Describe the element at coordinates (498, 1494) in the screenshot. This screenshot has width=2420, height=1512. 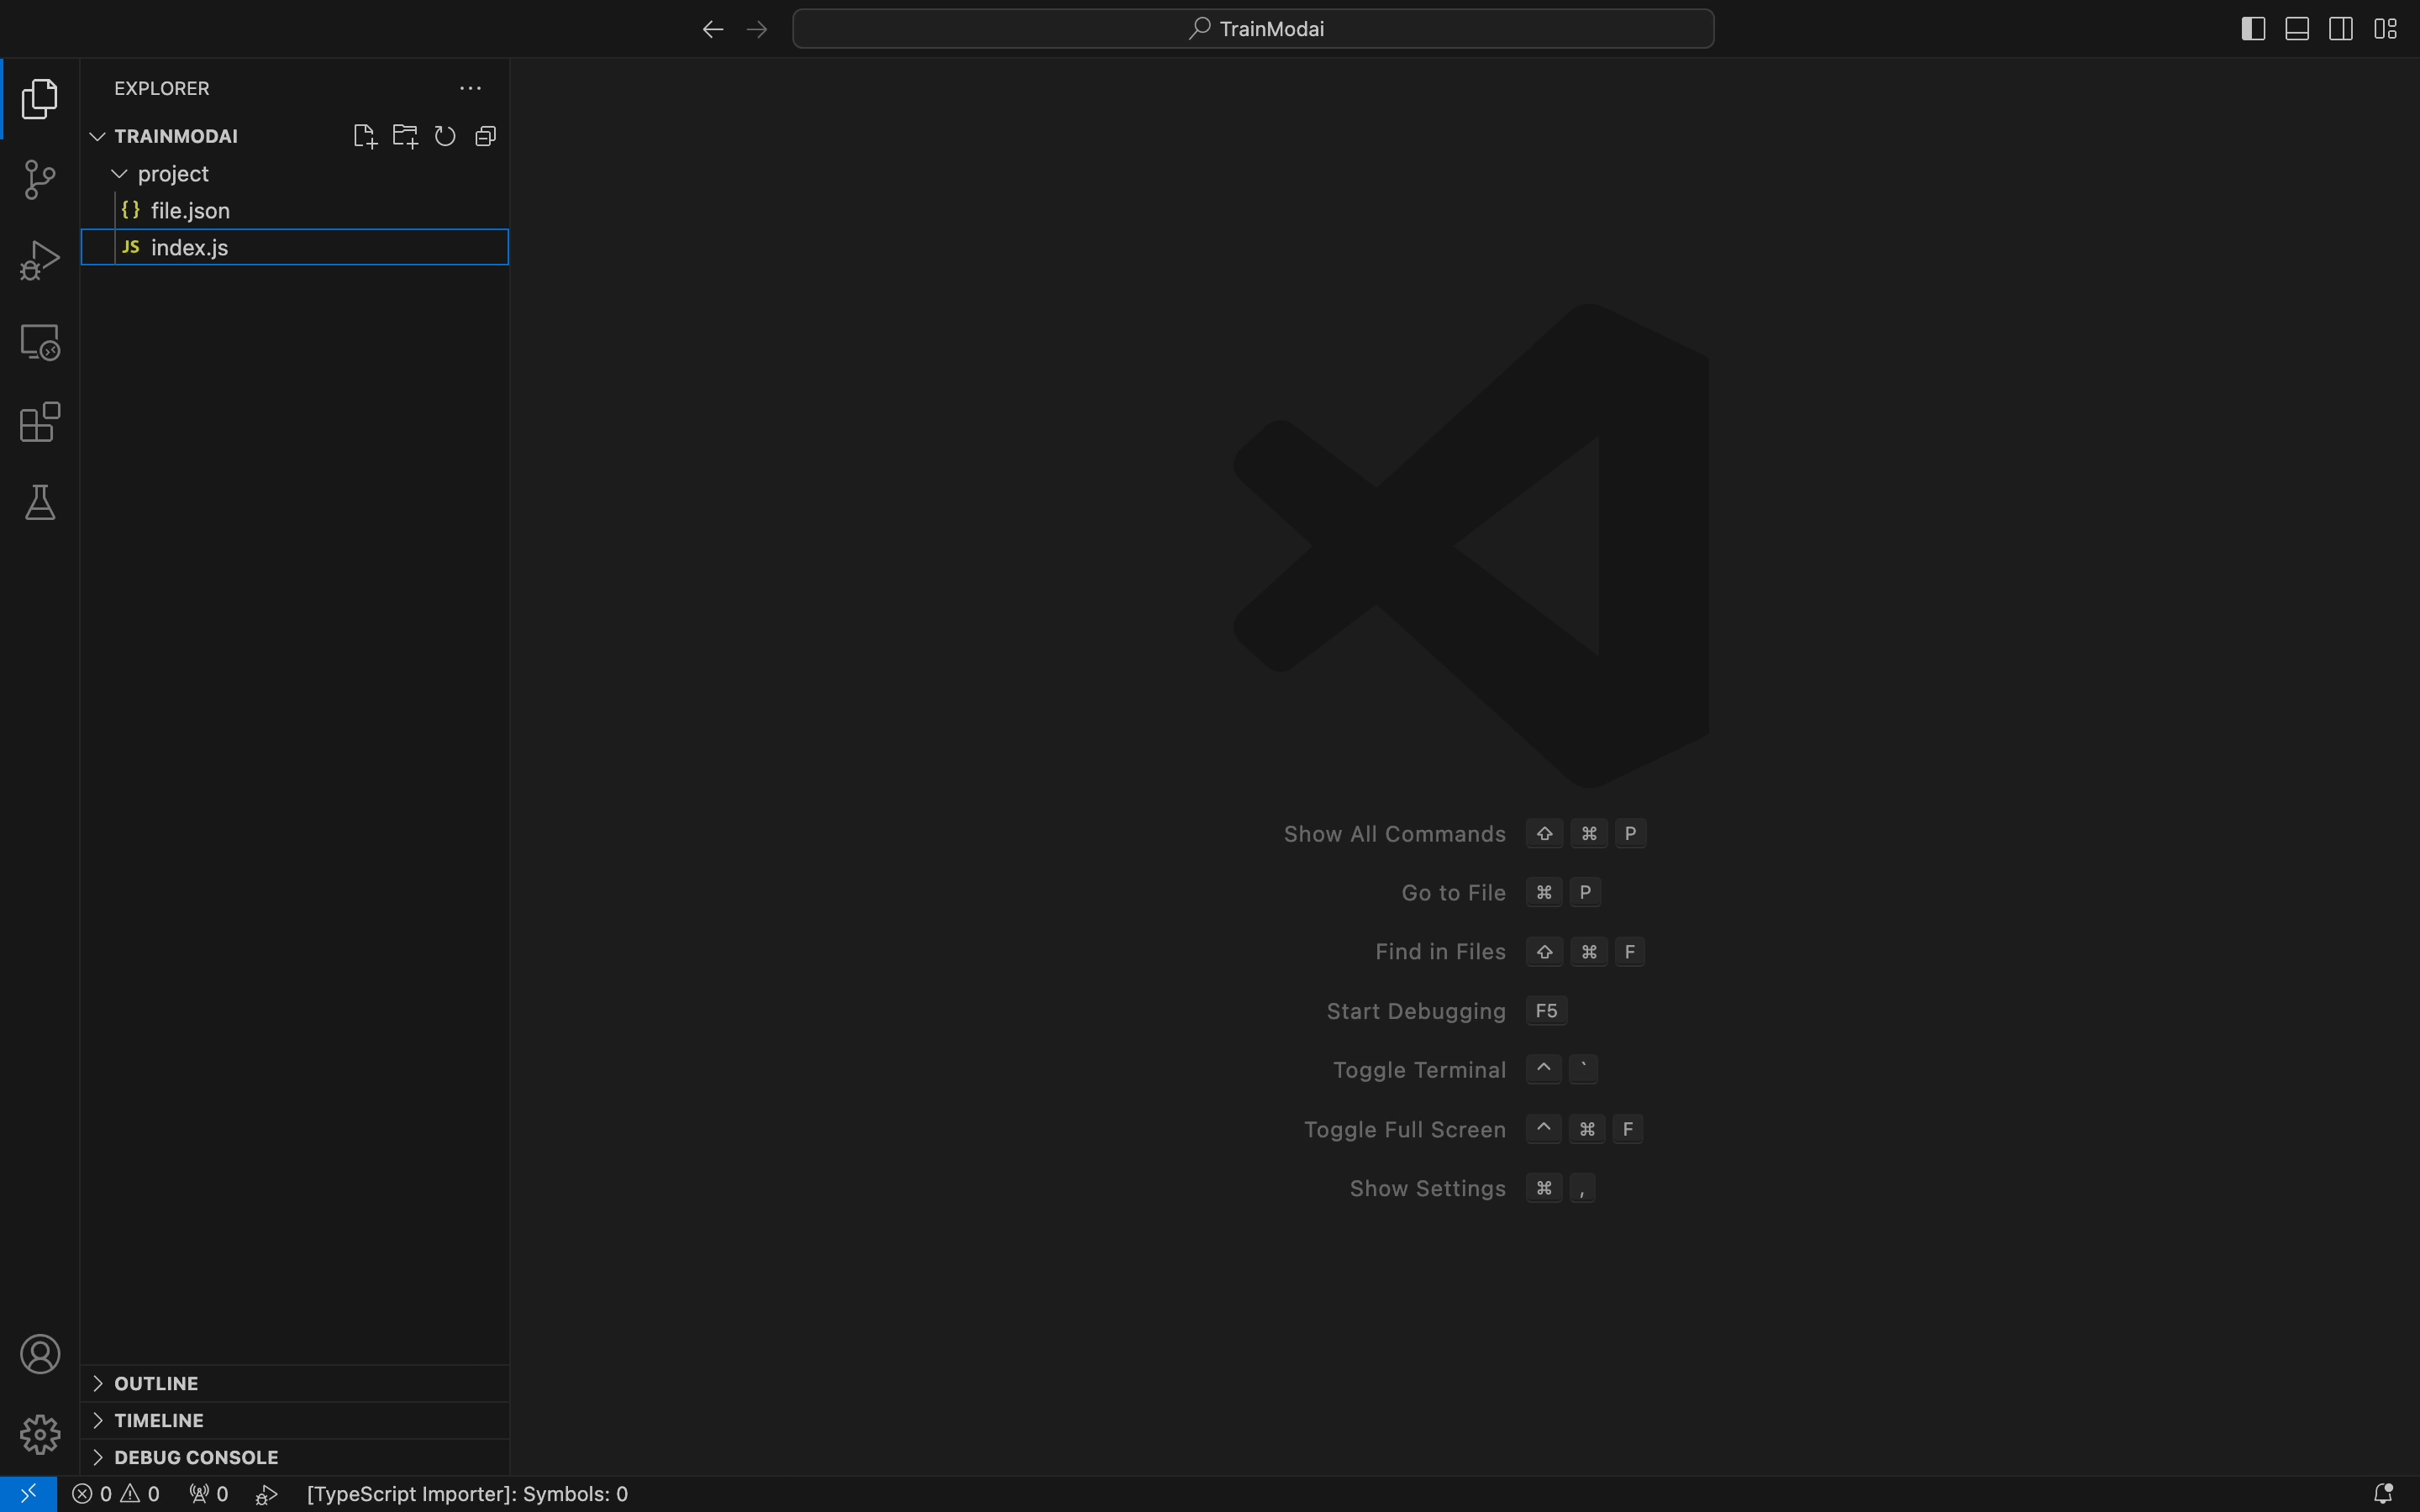
I see `Typescript` at that location.